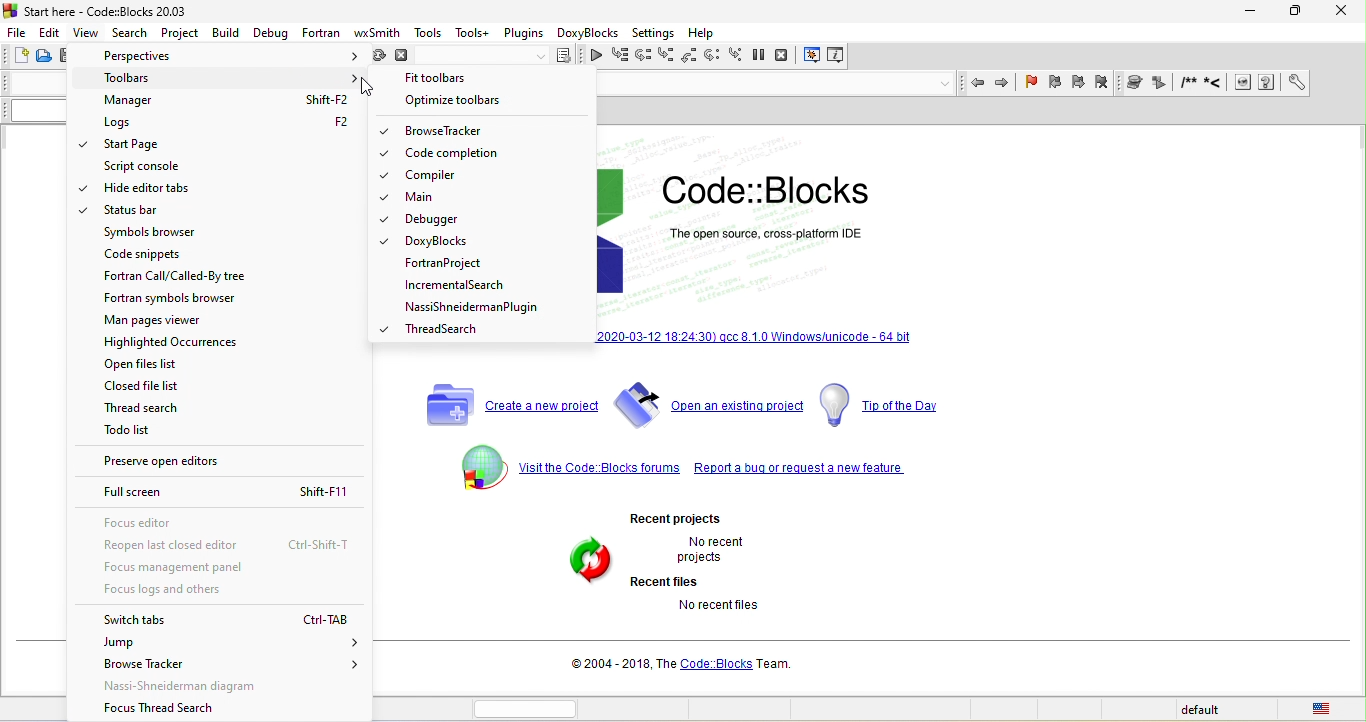 This screenshot has height=722, width=1366. I want to click on thread search, so click(444, 330).